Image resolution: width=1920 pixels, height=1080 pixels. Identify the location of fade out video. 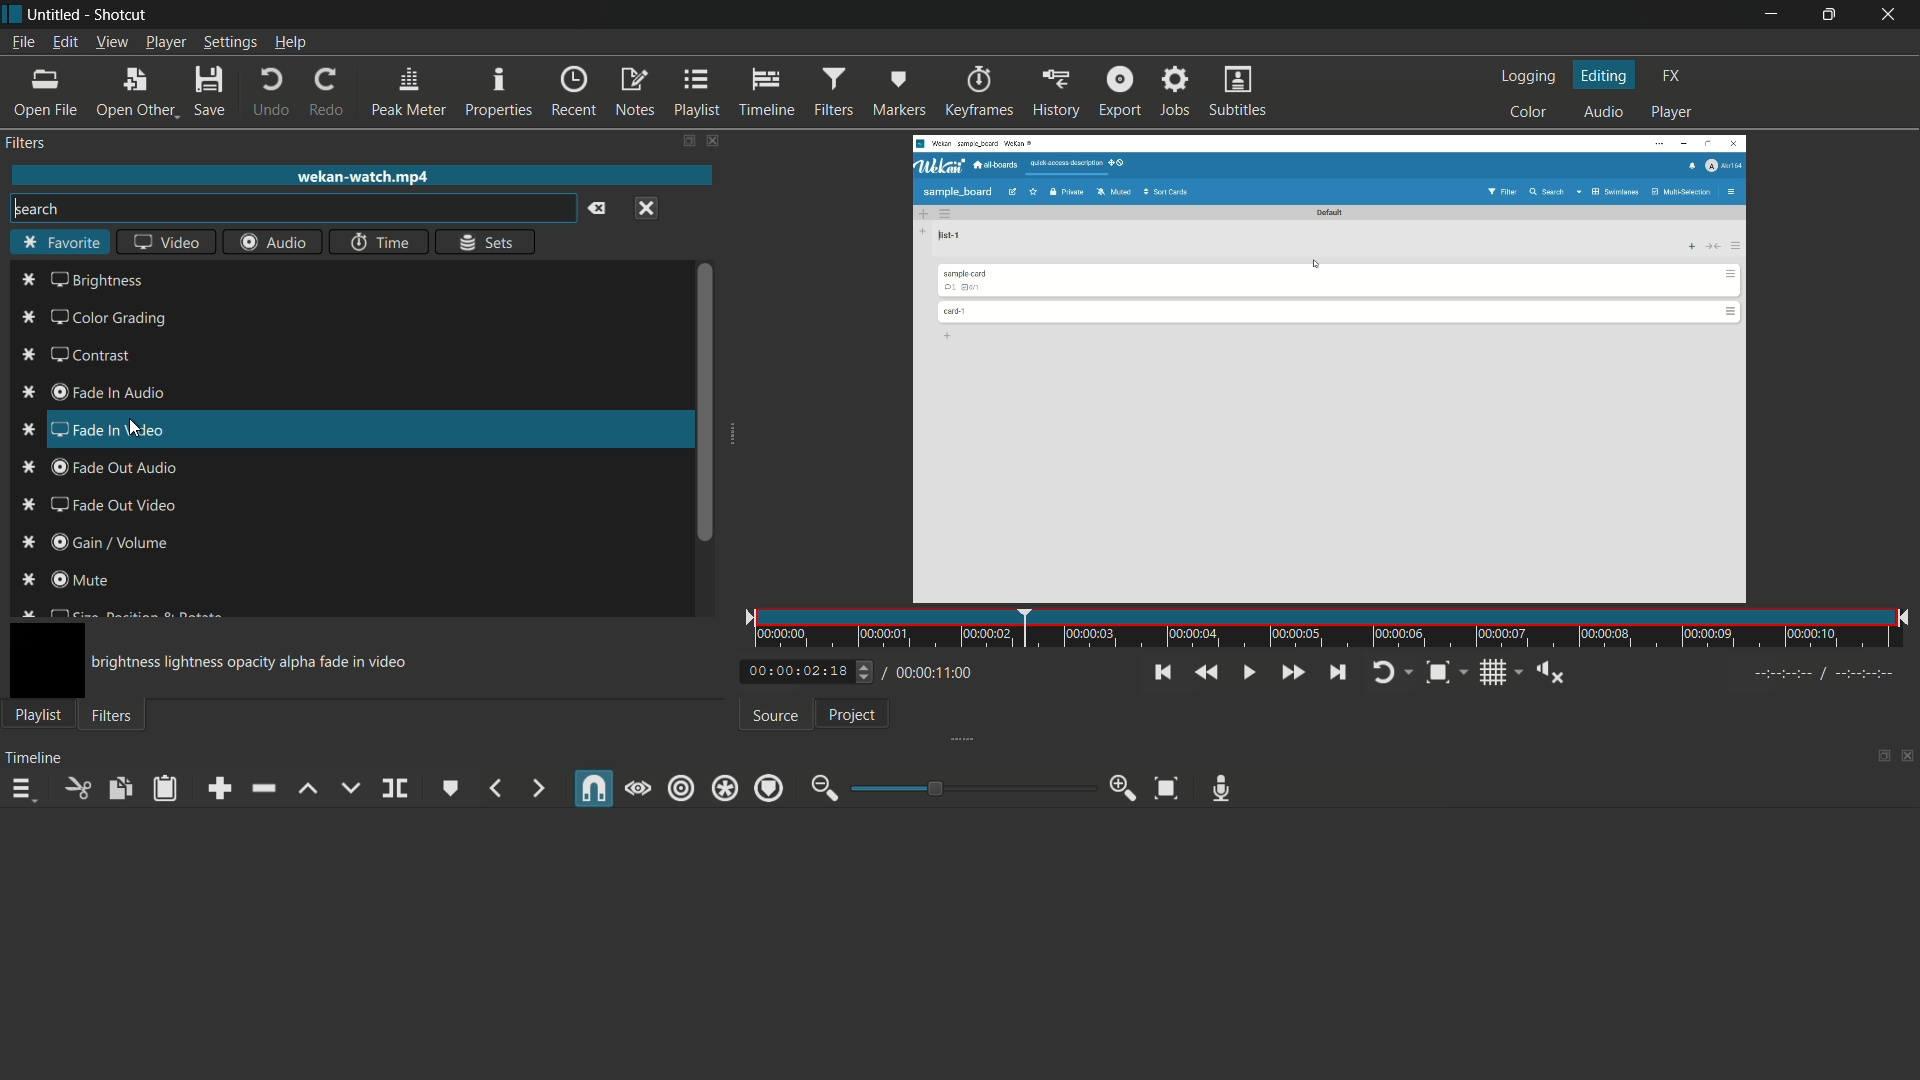
(97, 505).